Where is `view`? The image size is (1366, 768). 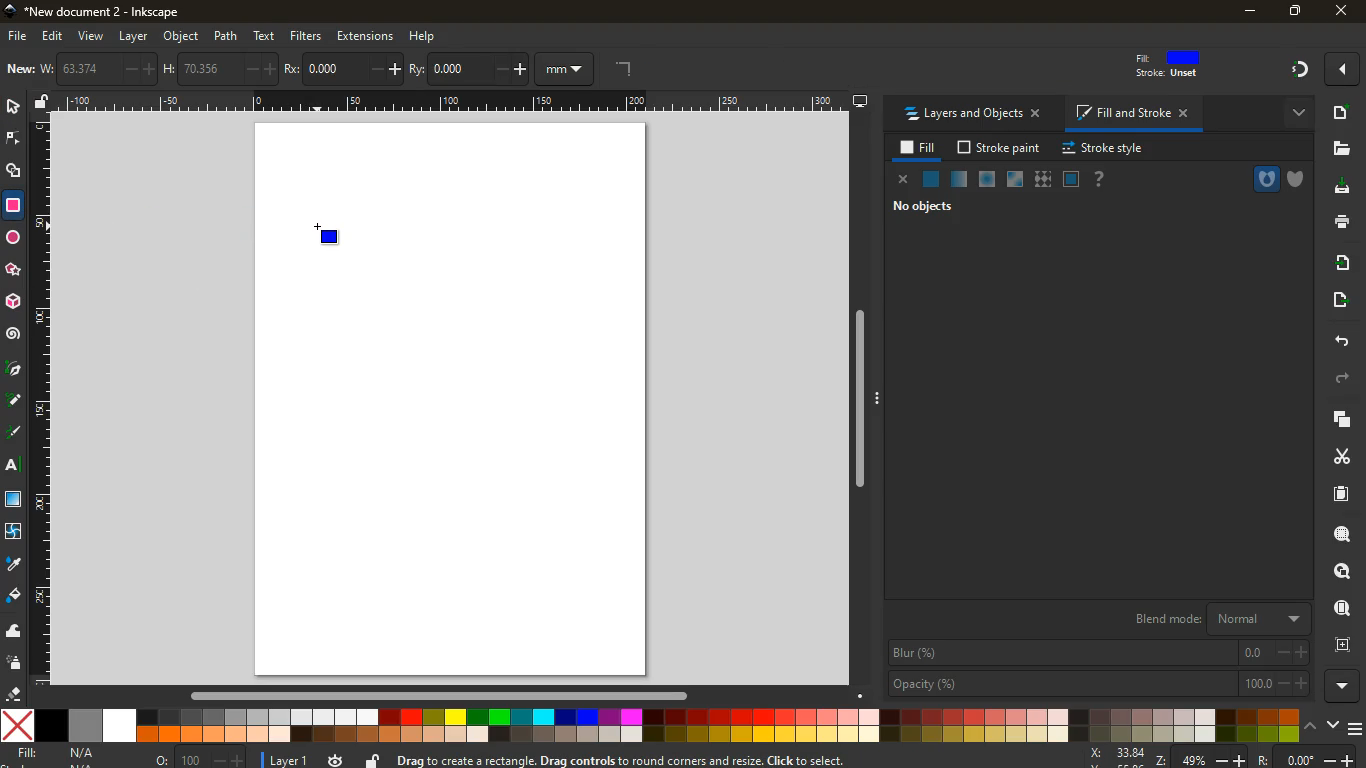
view is located at coordinates (91, 37).